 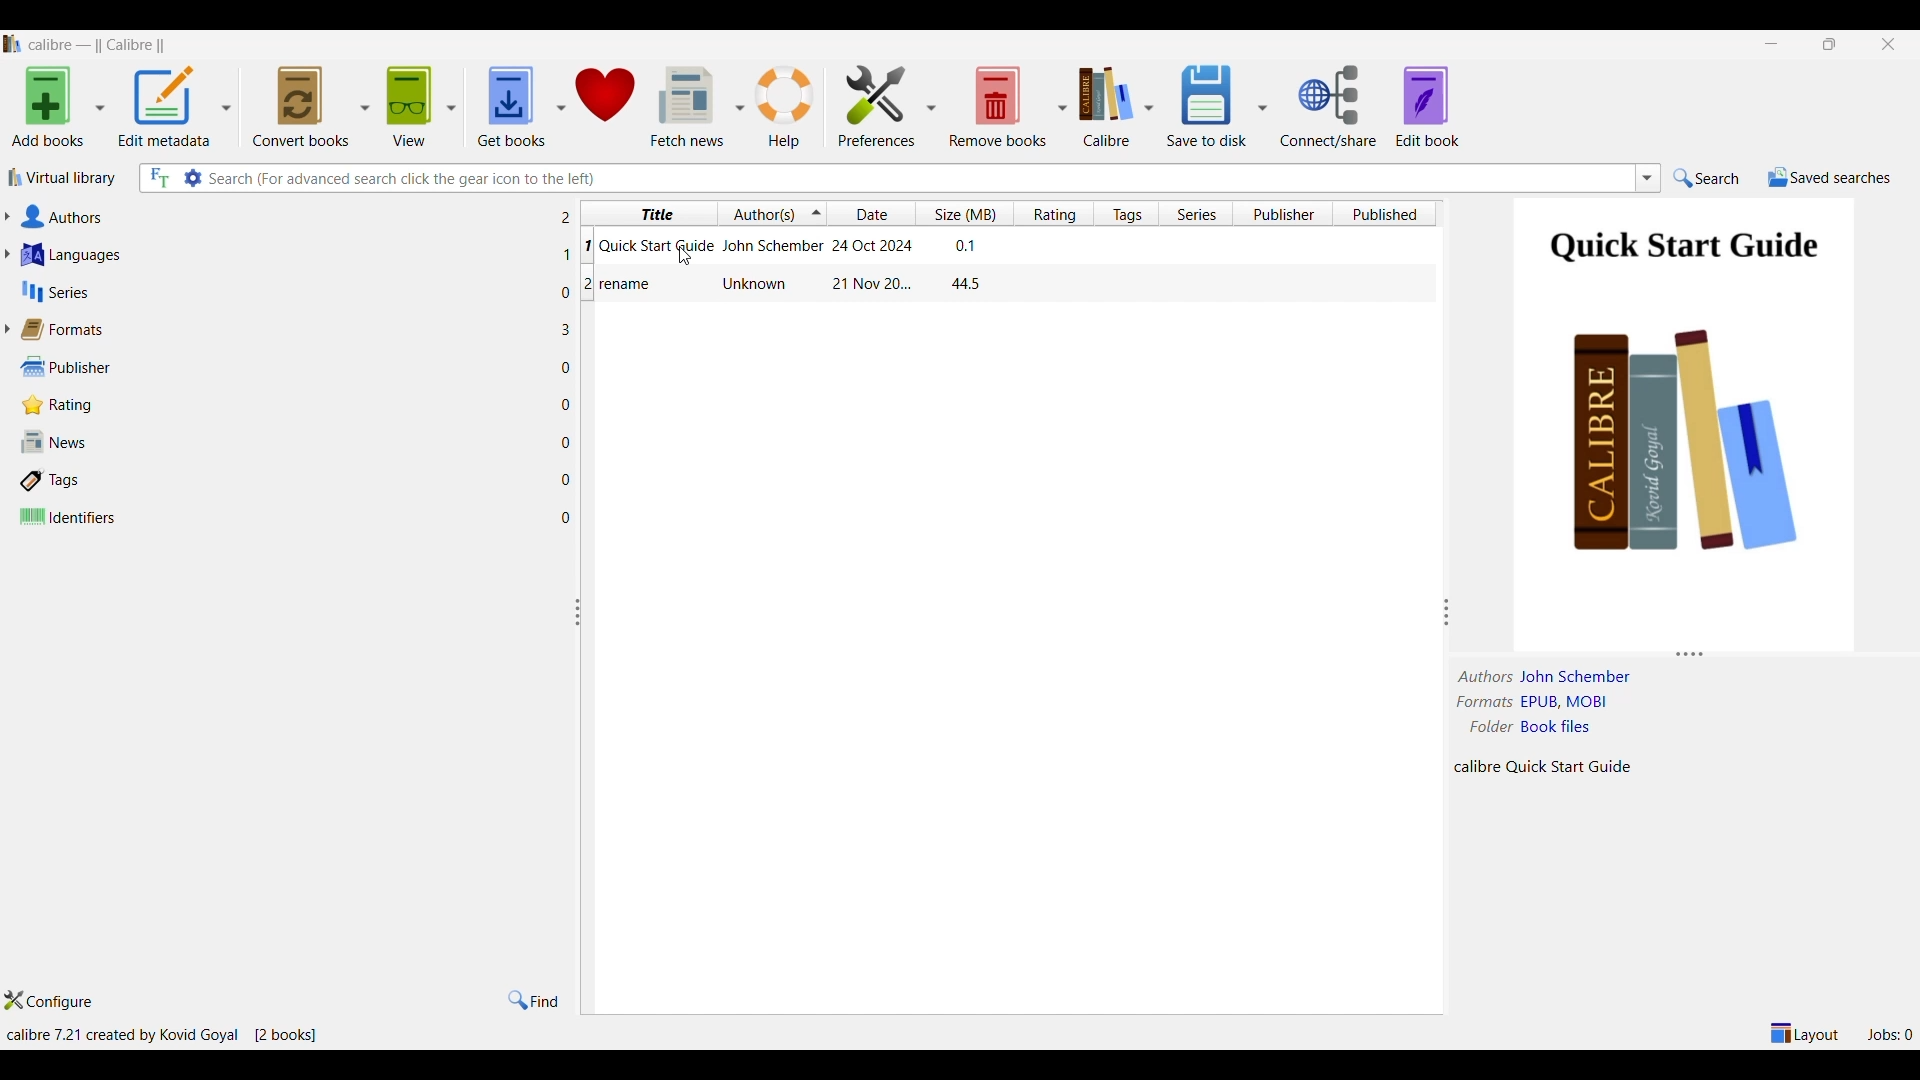 What do you see at coordinates (1052, 214) in the screenshot?
I see `Rating column` at bounding box center [1052, 214].